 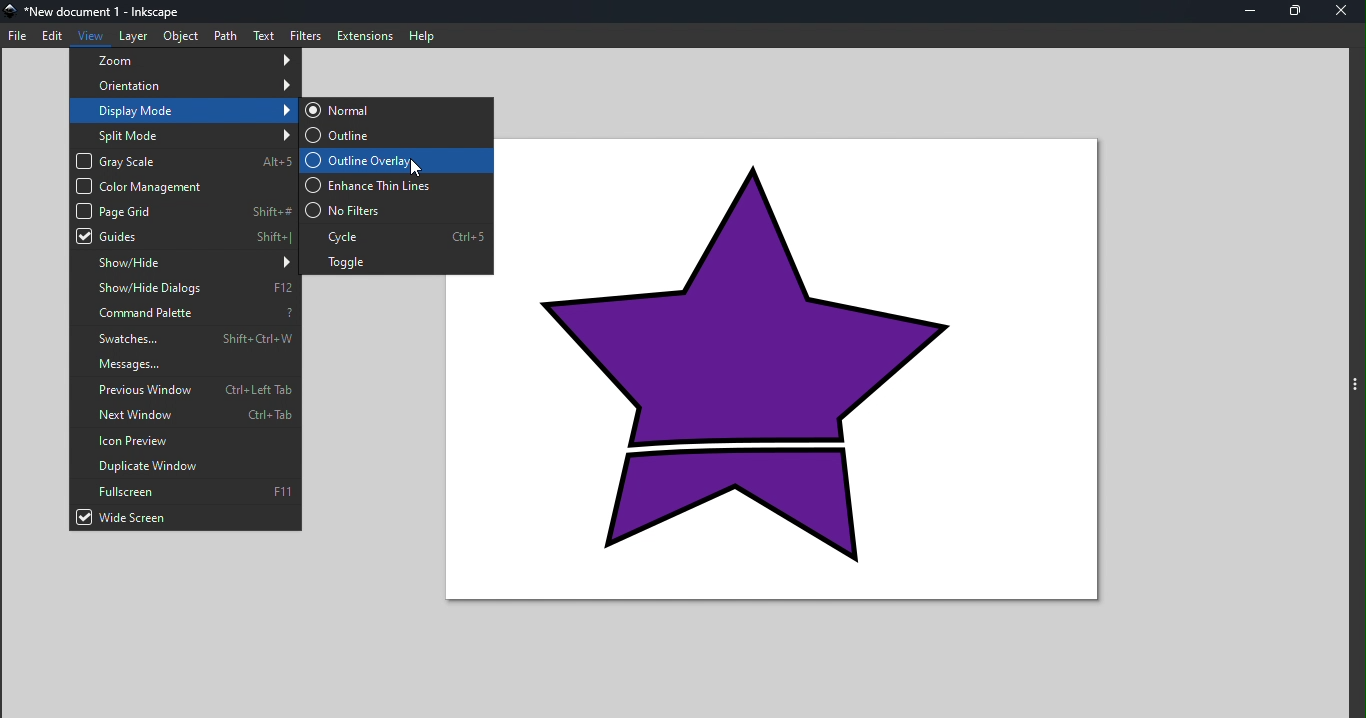 I want to click on Orientation, so click(x=185, y=85).